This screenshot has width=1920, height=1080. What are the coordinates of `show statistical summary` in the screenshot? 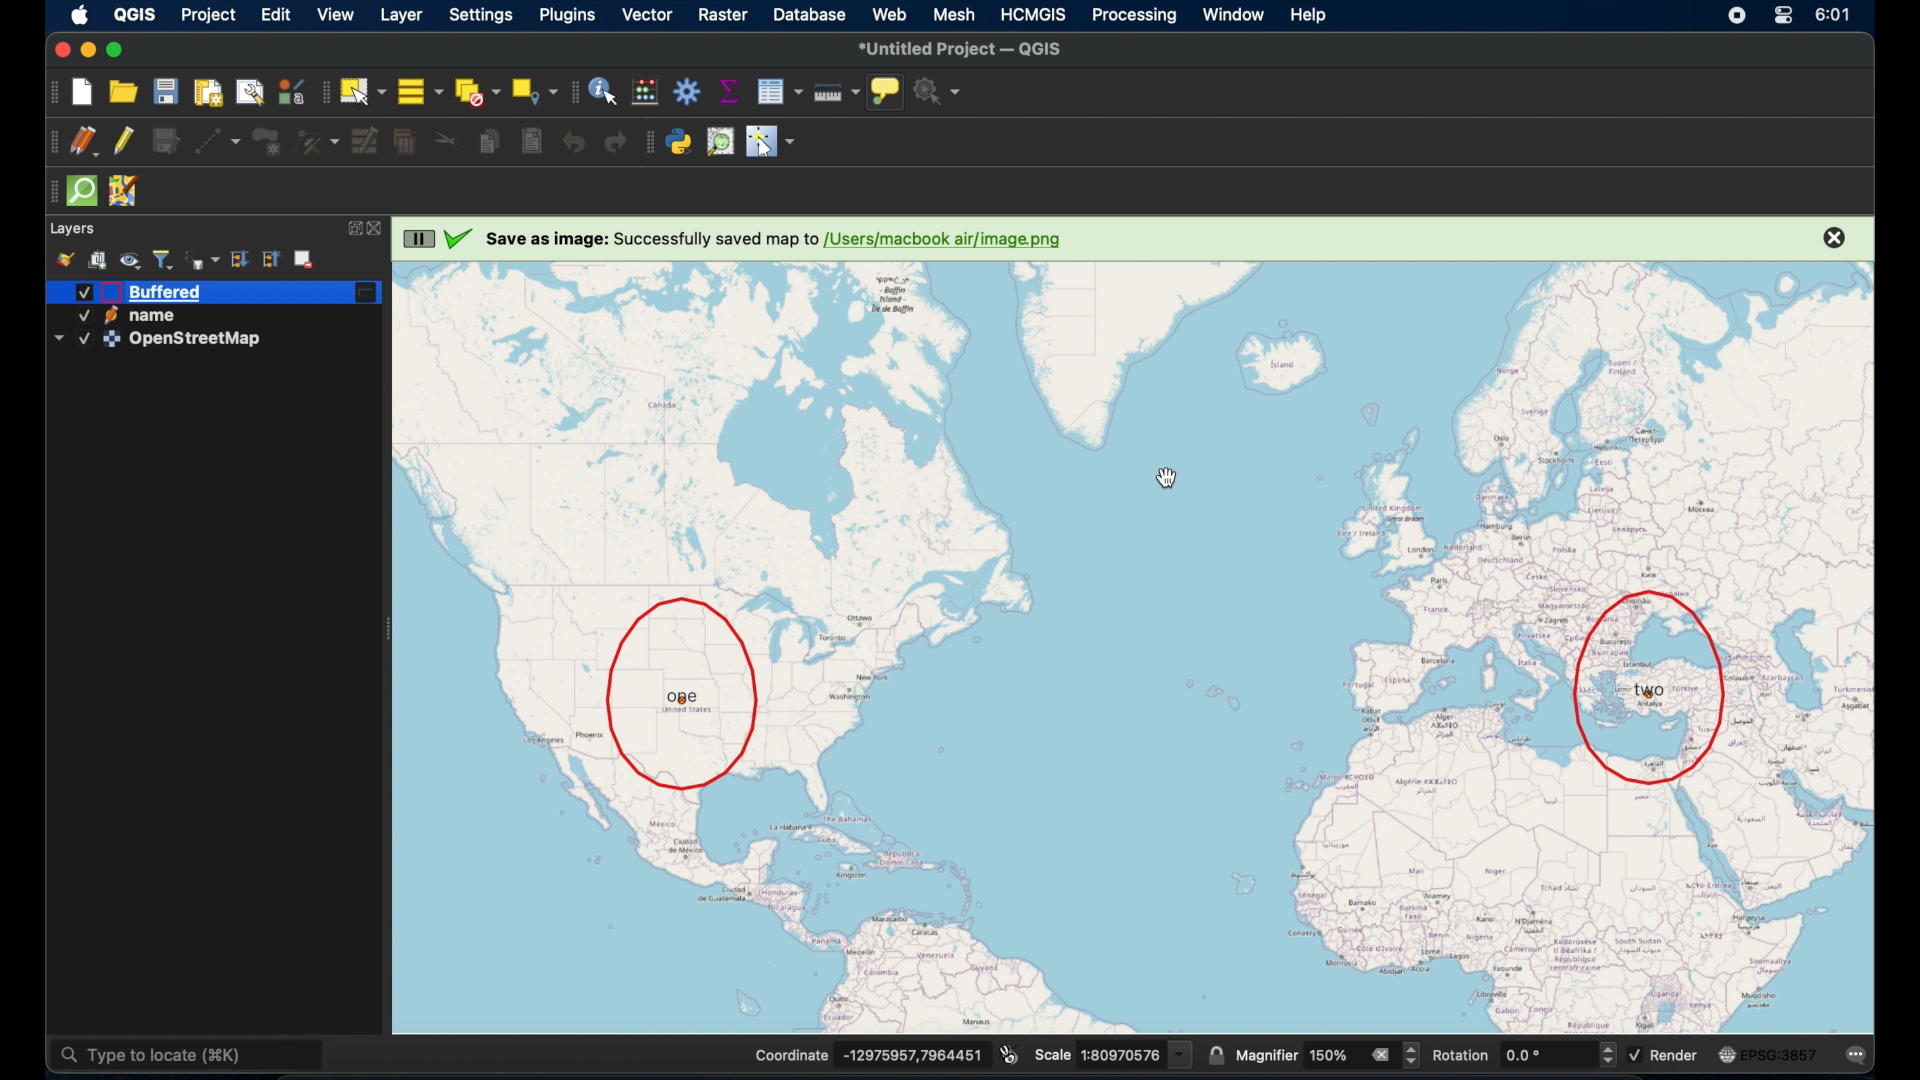 It's located at (730, 90).